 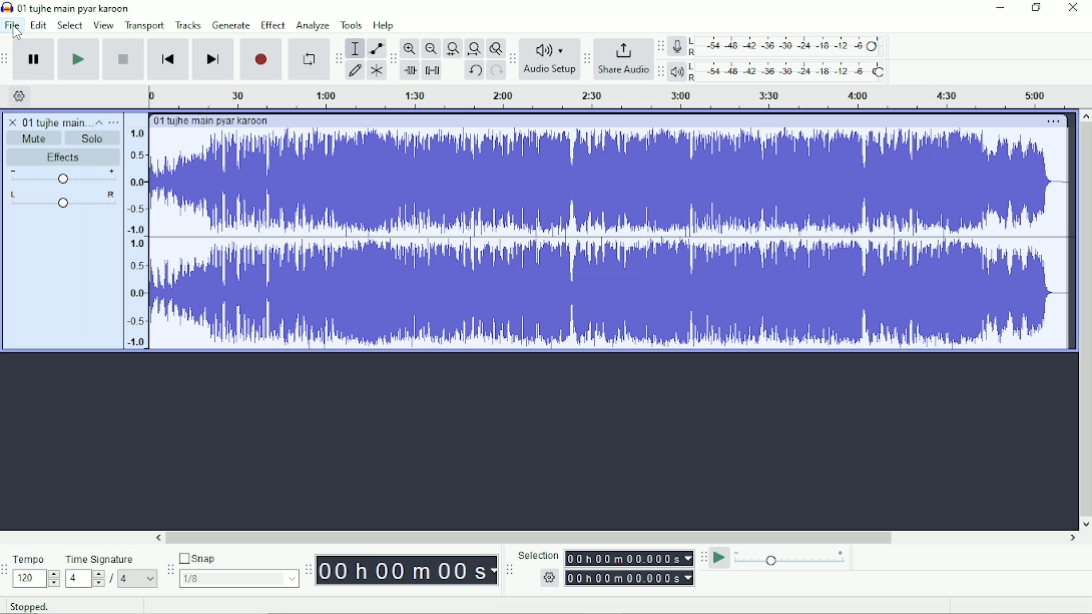 I want to click on Record meter, so click(x=778, y=46).